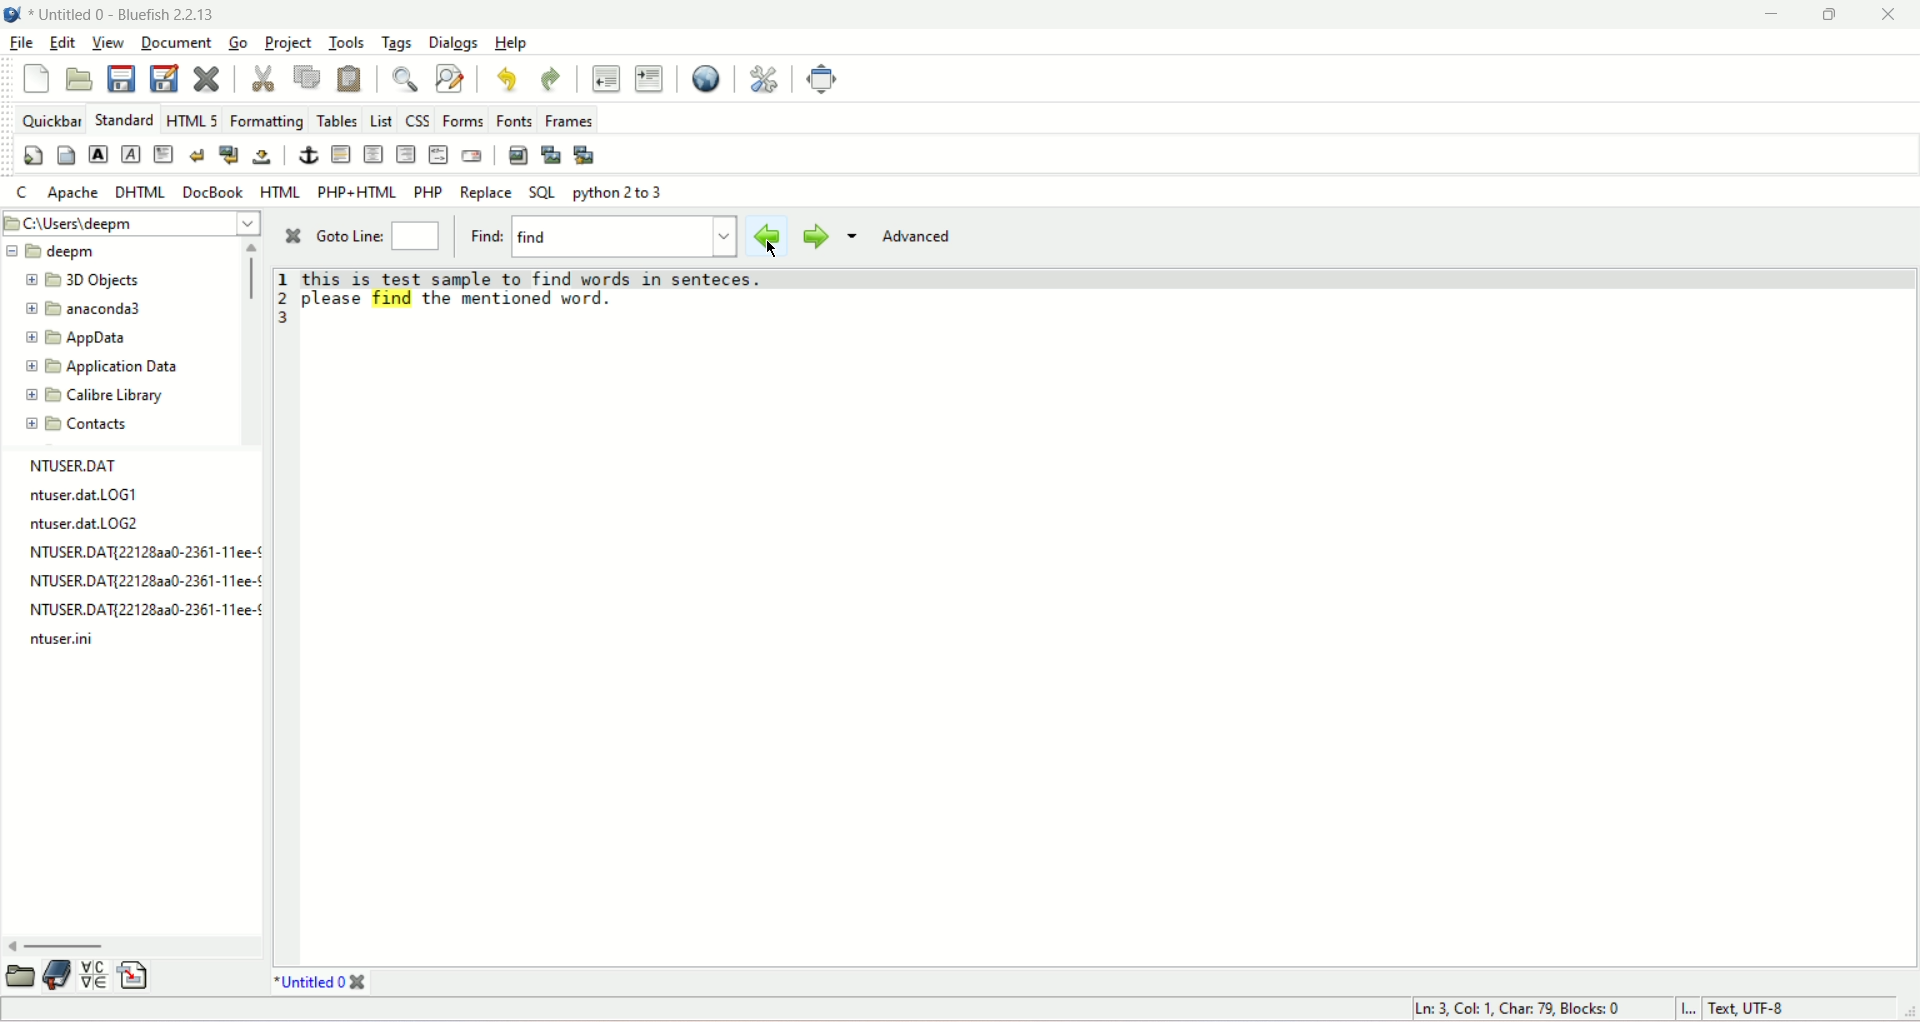 This screenshot has width=1920, height=1022. What do you see at coordinates (853, 237) in the screenshot?
I see `more options` at bounding box center [853, 237].